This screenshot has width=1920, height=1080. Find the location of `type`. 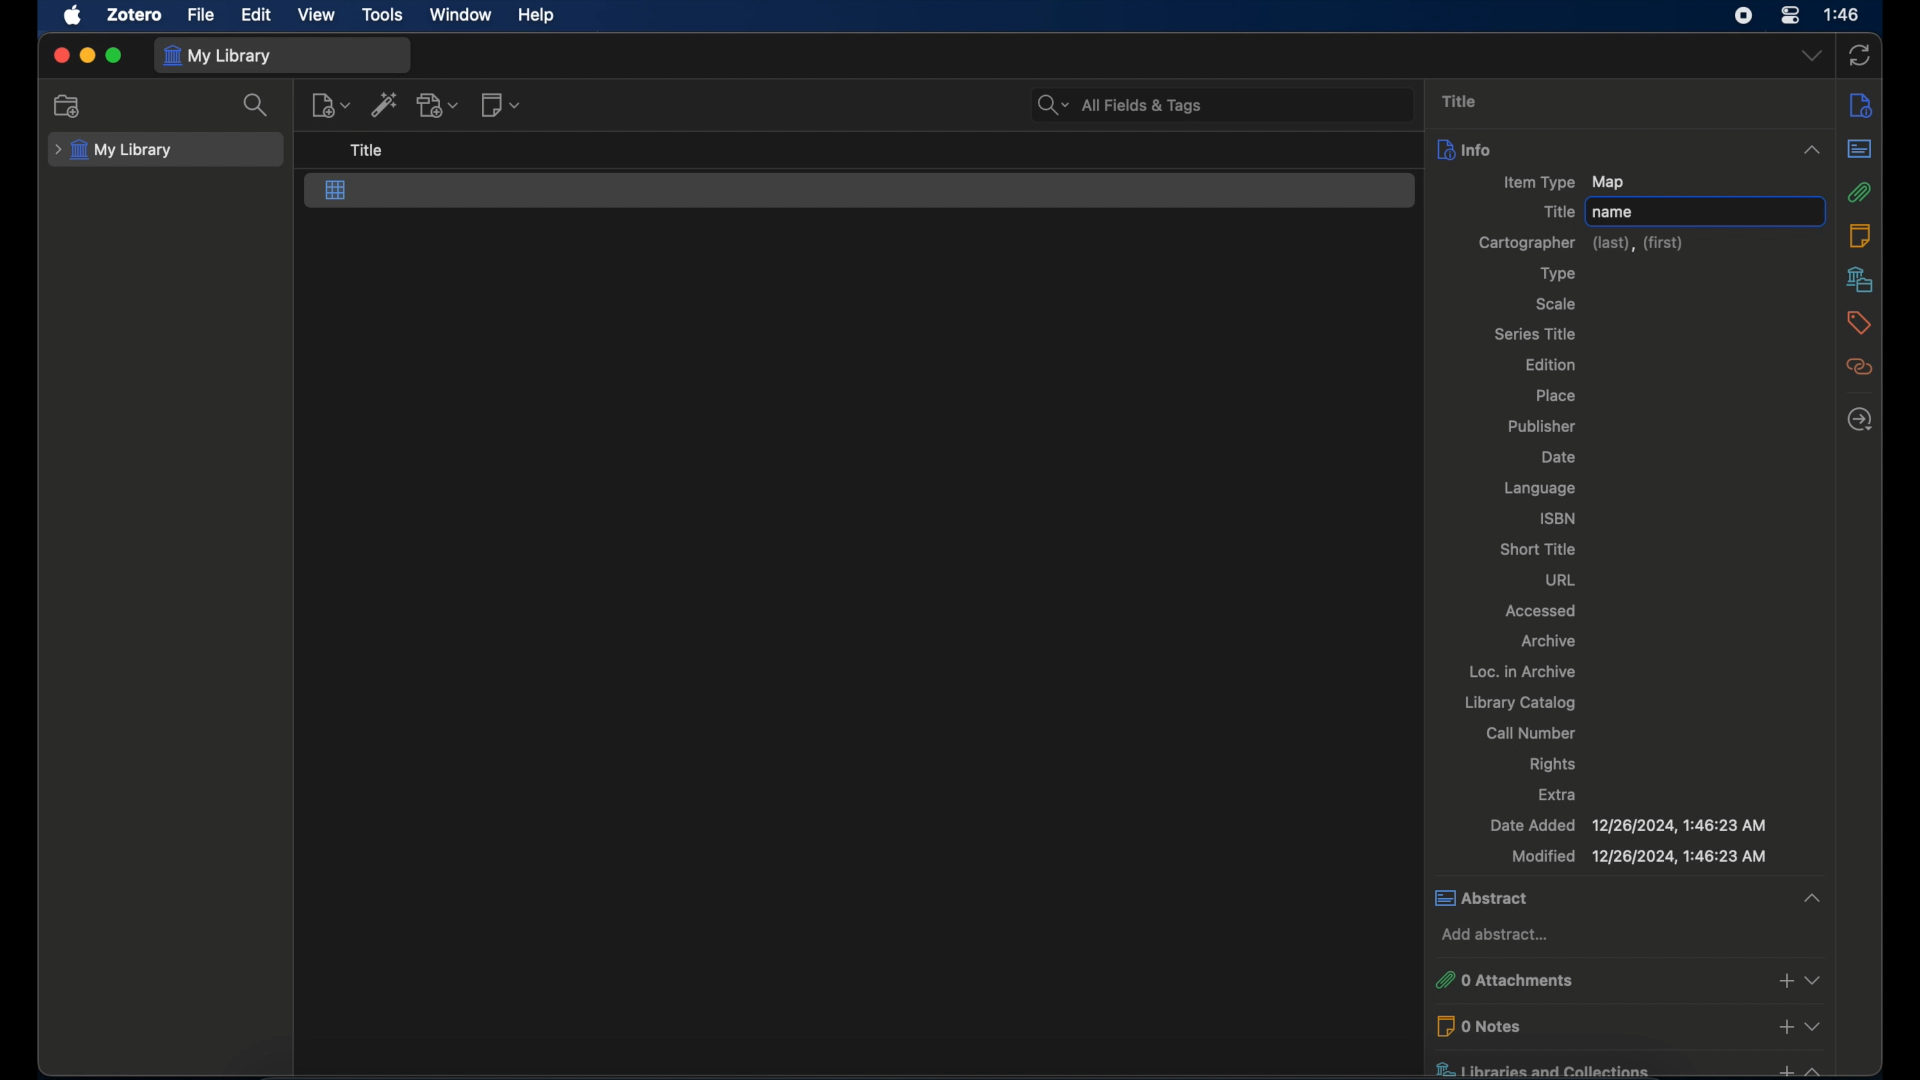

type is located at coordinates (1560, 274).